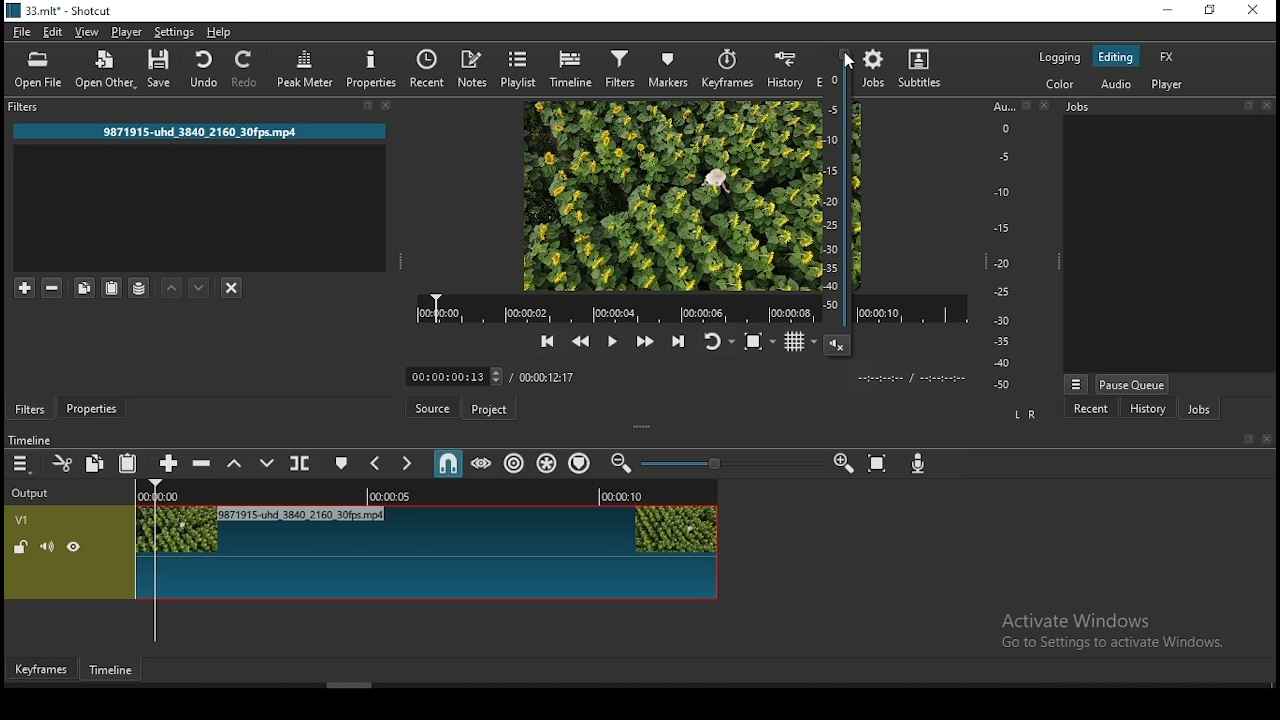 The height and width of the screenshot is (720, 1280). I want to click on zoom timeline in, so click(839, 463).